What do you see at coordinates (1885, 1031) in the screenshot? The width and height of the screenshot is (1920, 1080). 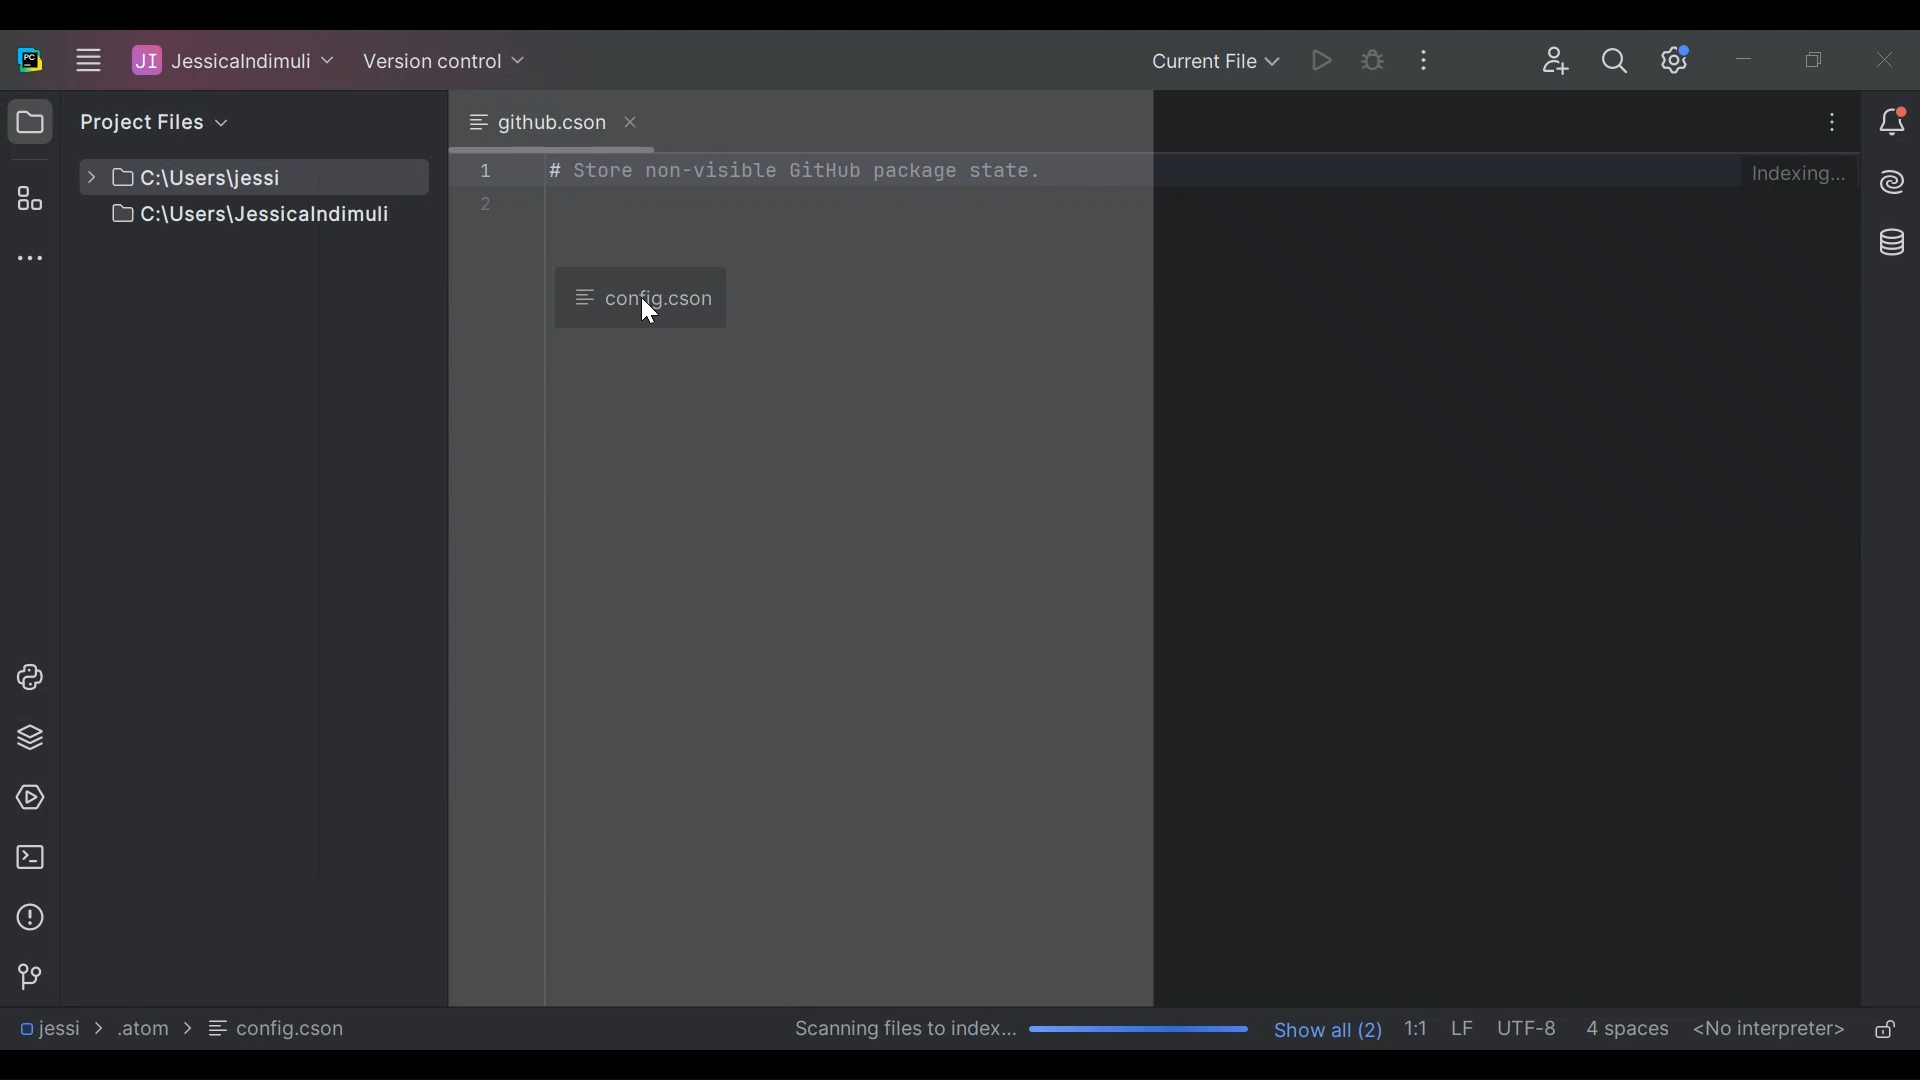 I see `(un)lock` at bounding box center [1885, 1031].